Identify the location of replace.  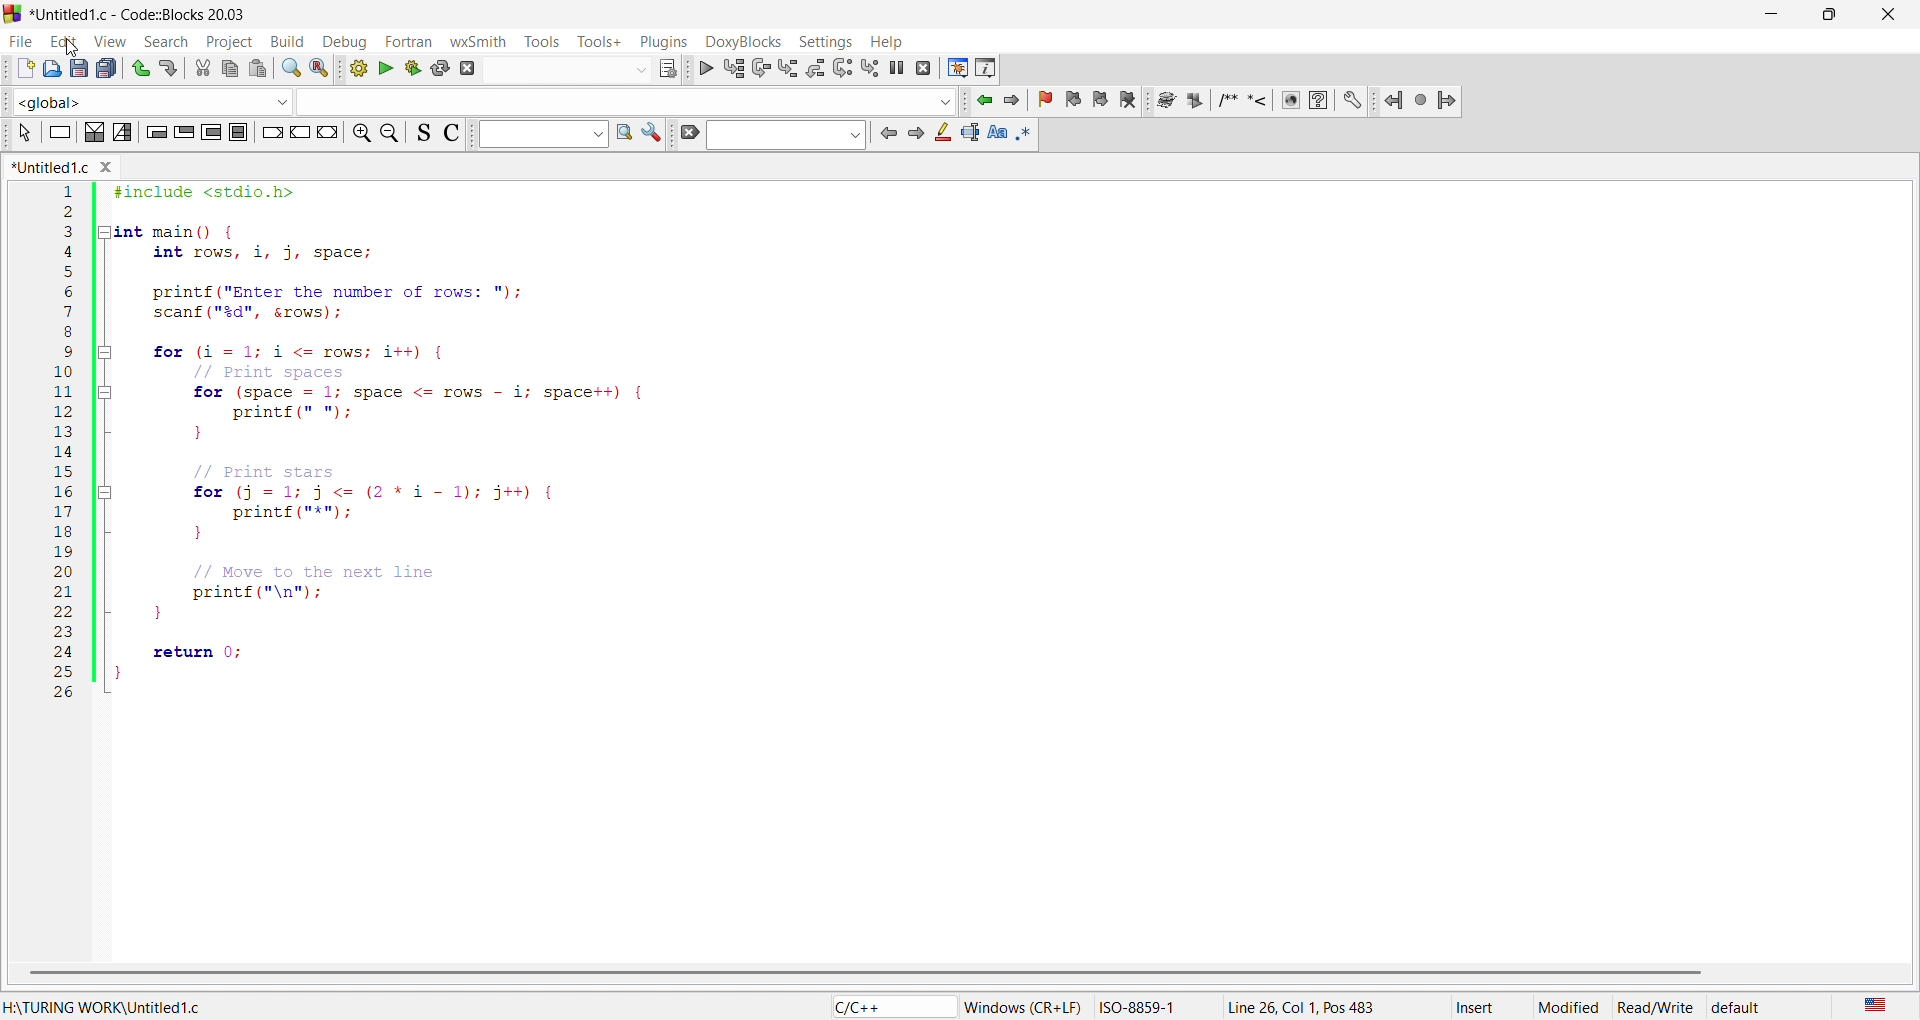
(316, 66).